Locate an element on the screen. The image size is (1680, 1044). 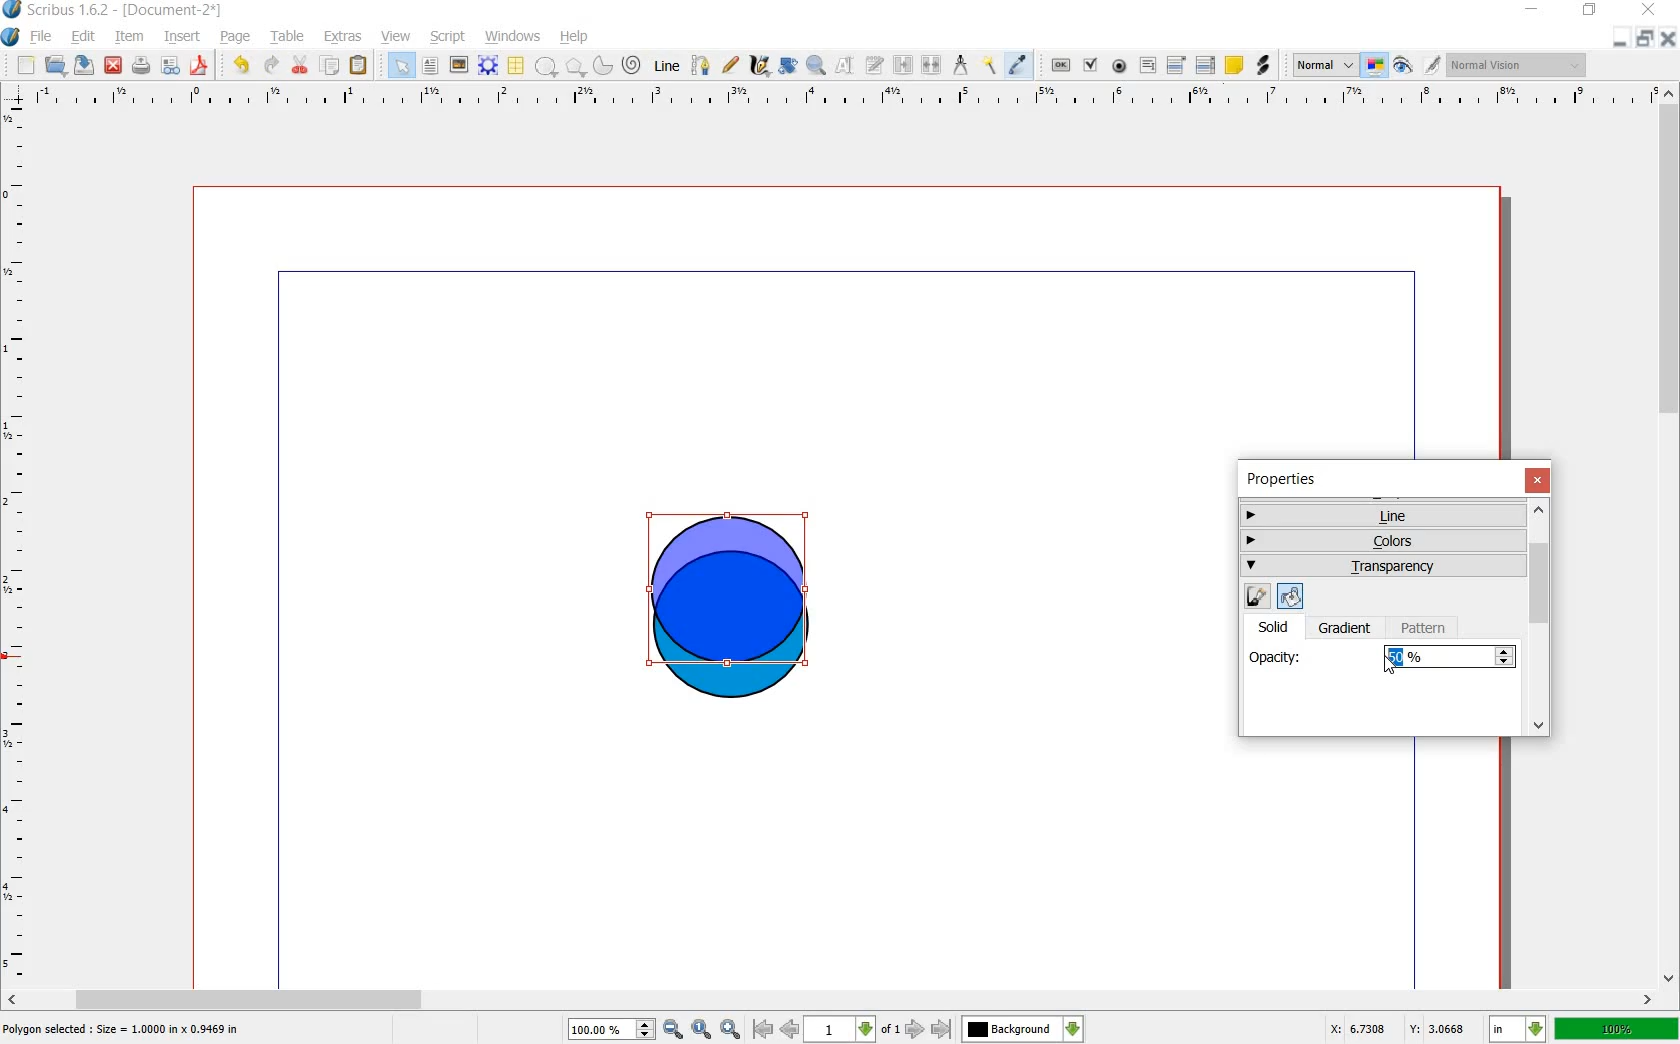
arc is located at coordinates (602, 68).